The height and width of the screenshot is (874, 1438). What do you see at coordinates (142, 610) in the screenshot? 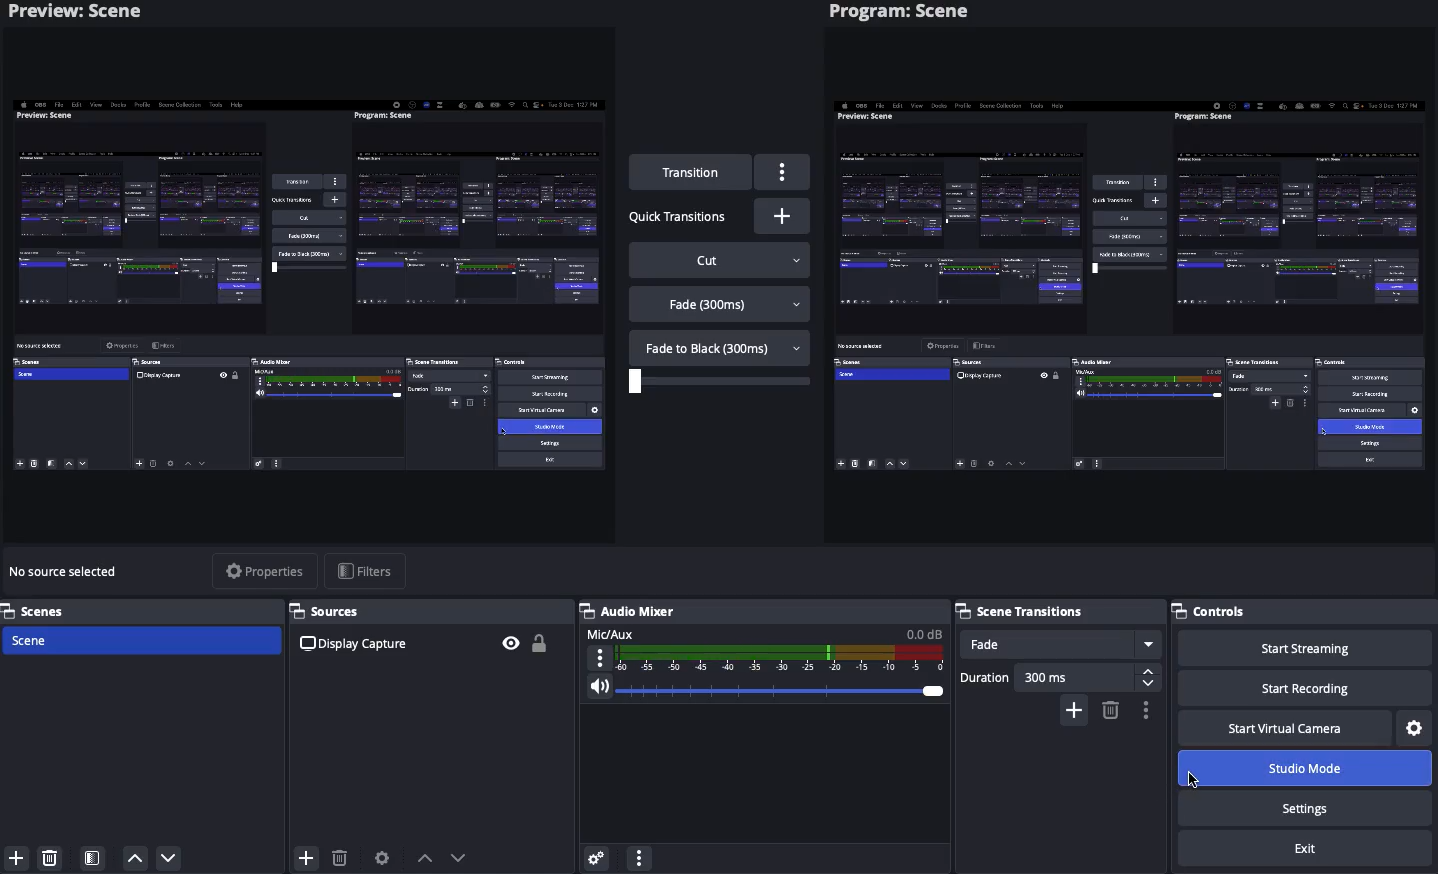
I see `Scenes` at bounding box center [142, 610].